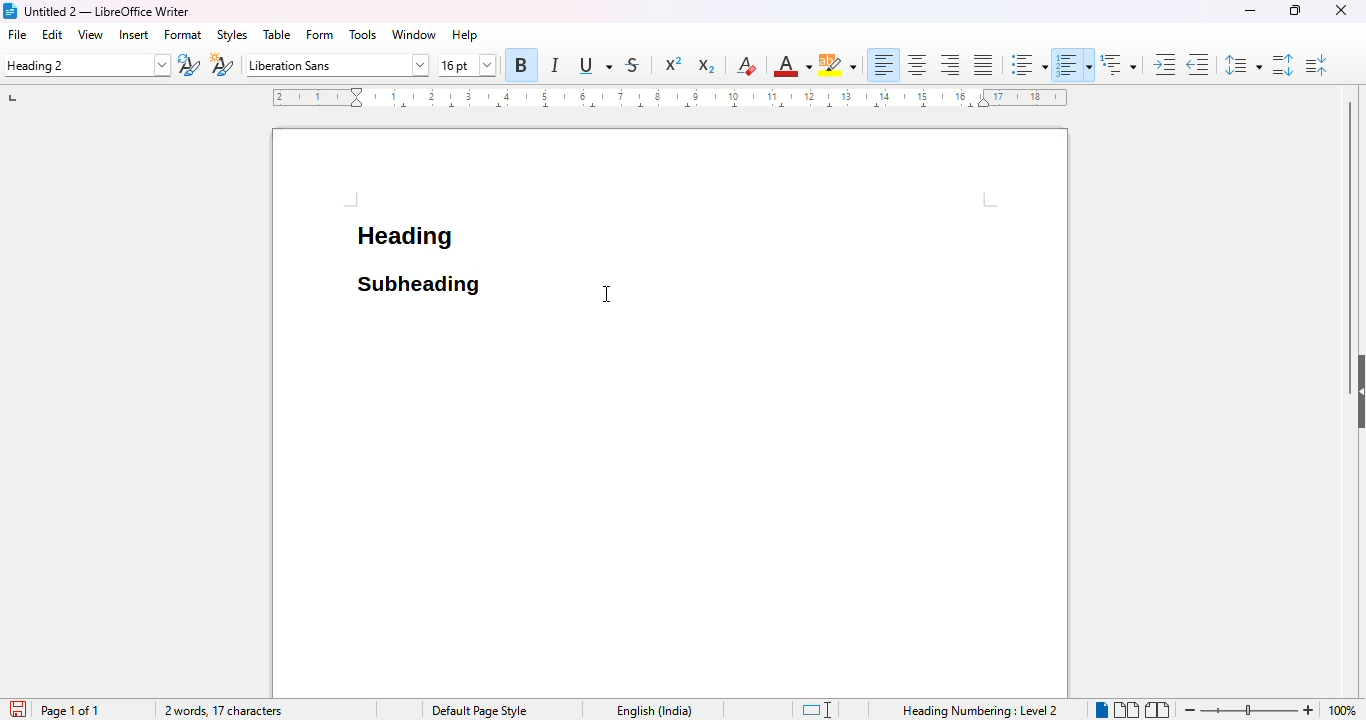 This screenshot has width=1366, height=720. I want to click on window, so click(415, 34).